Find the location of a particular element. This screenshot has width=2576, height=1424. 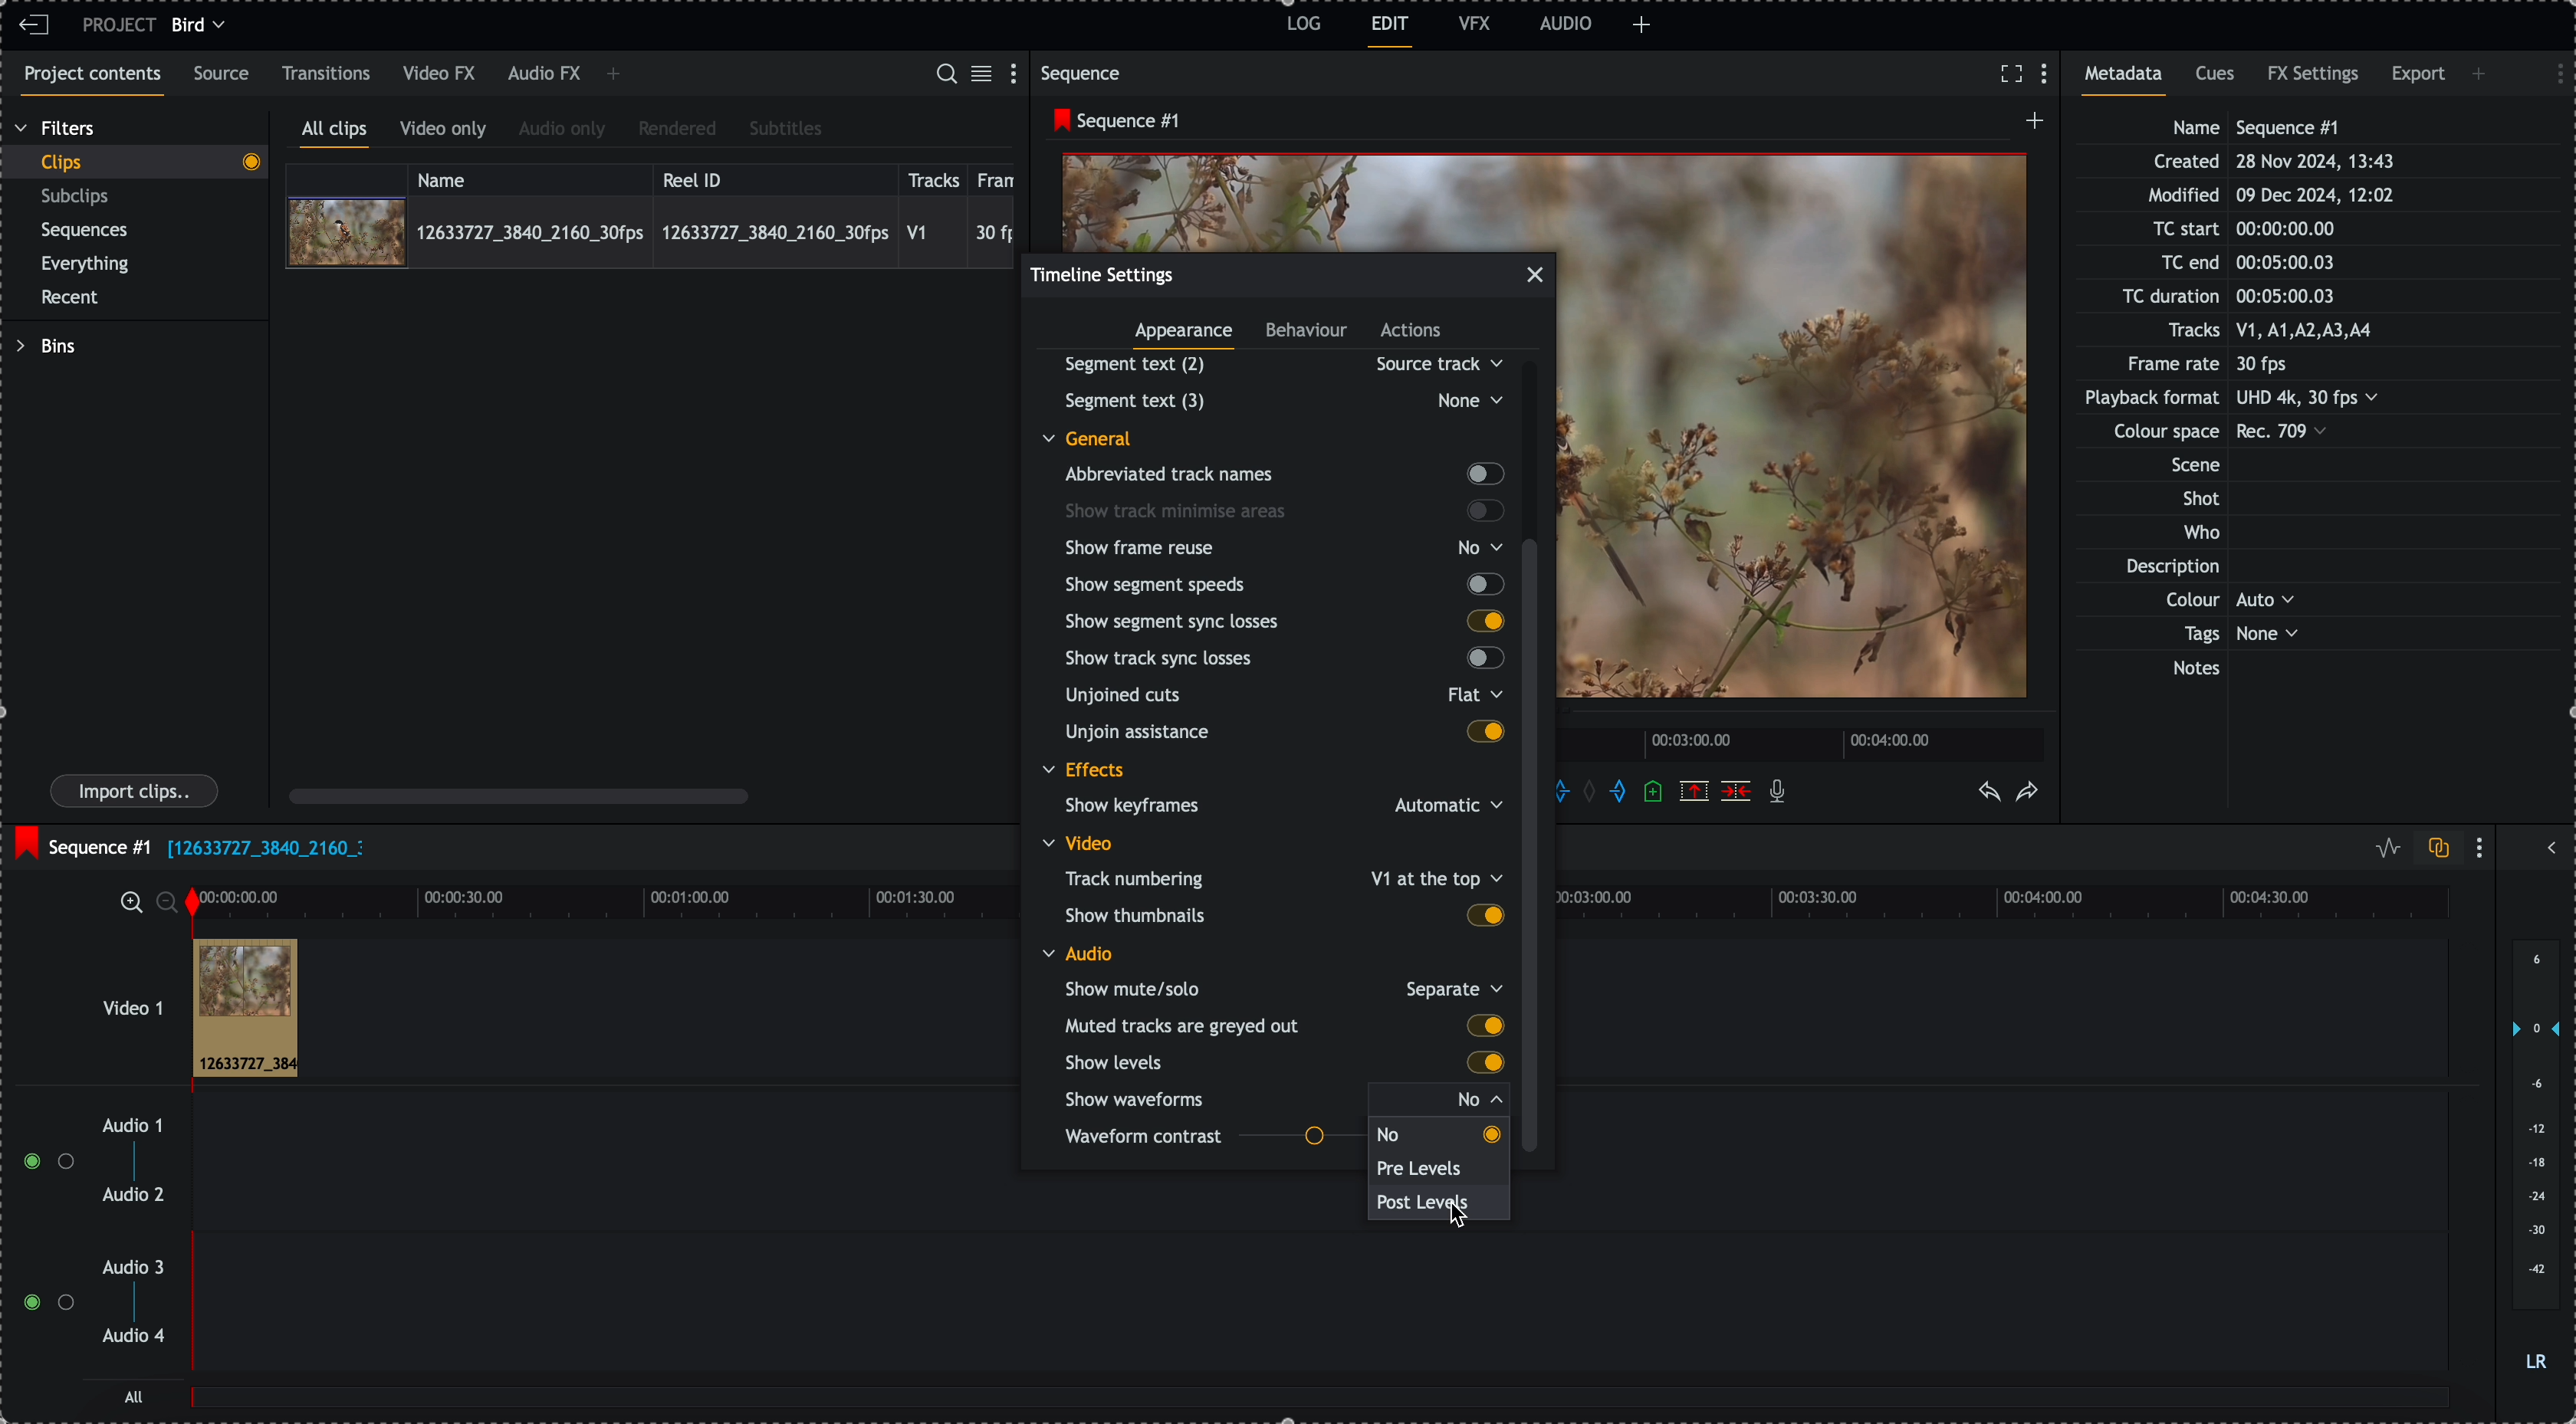

segment text (2) is located at coordinates (1276, 364).